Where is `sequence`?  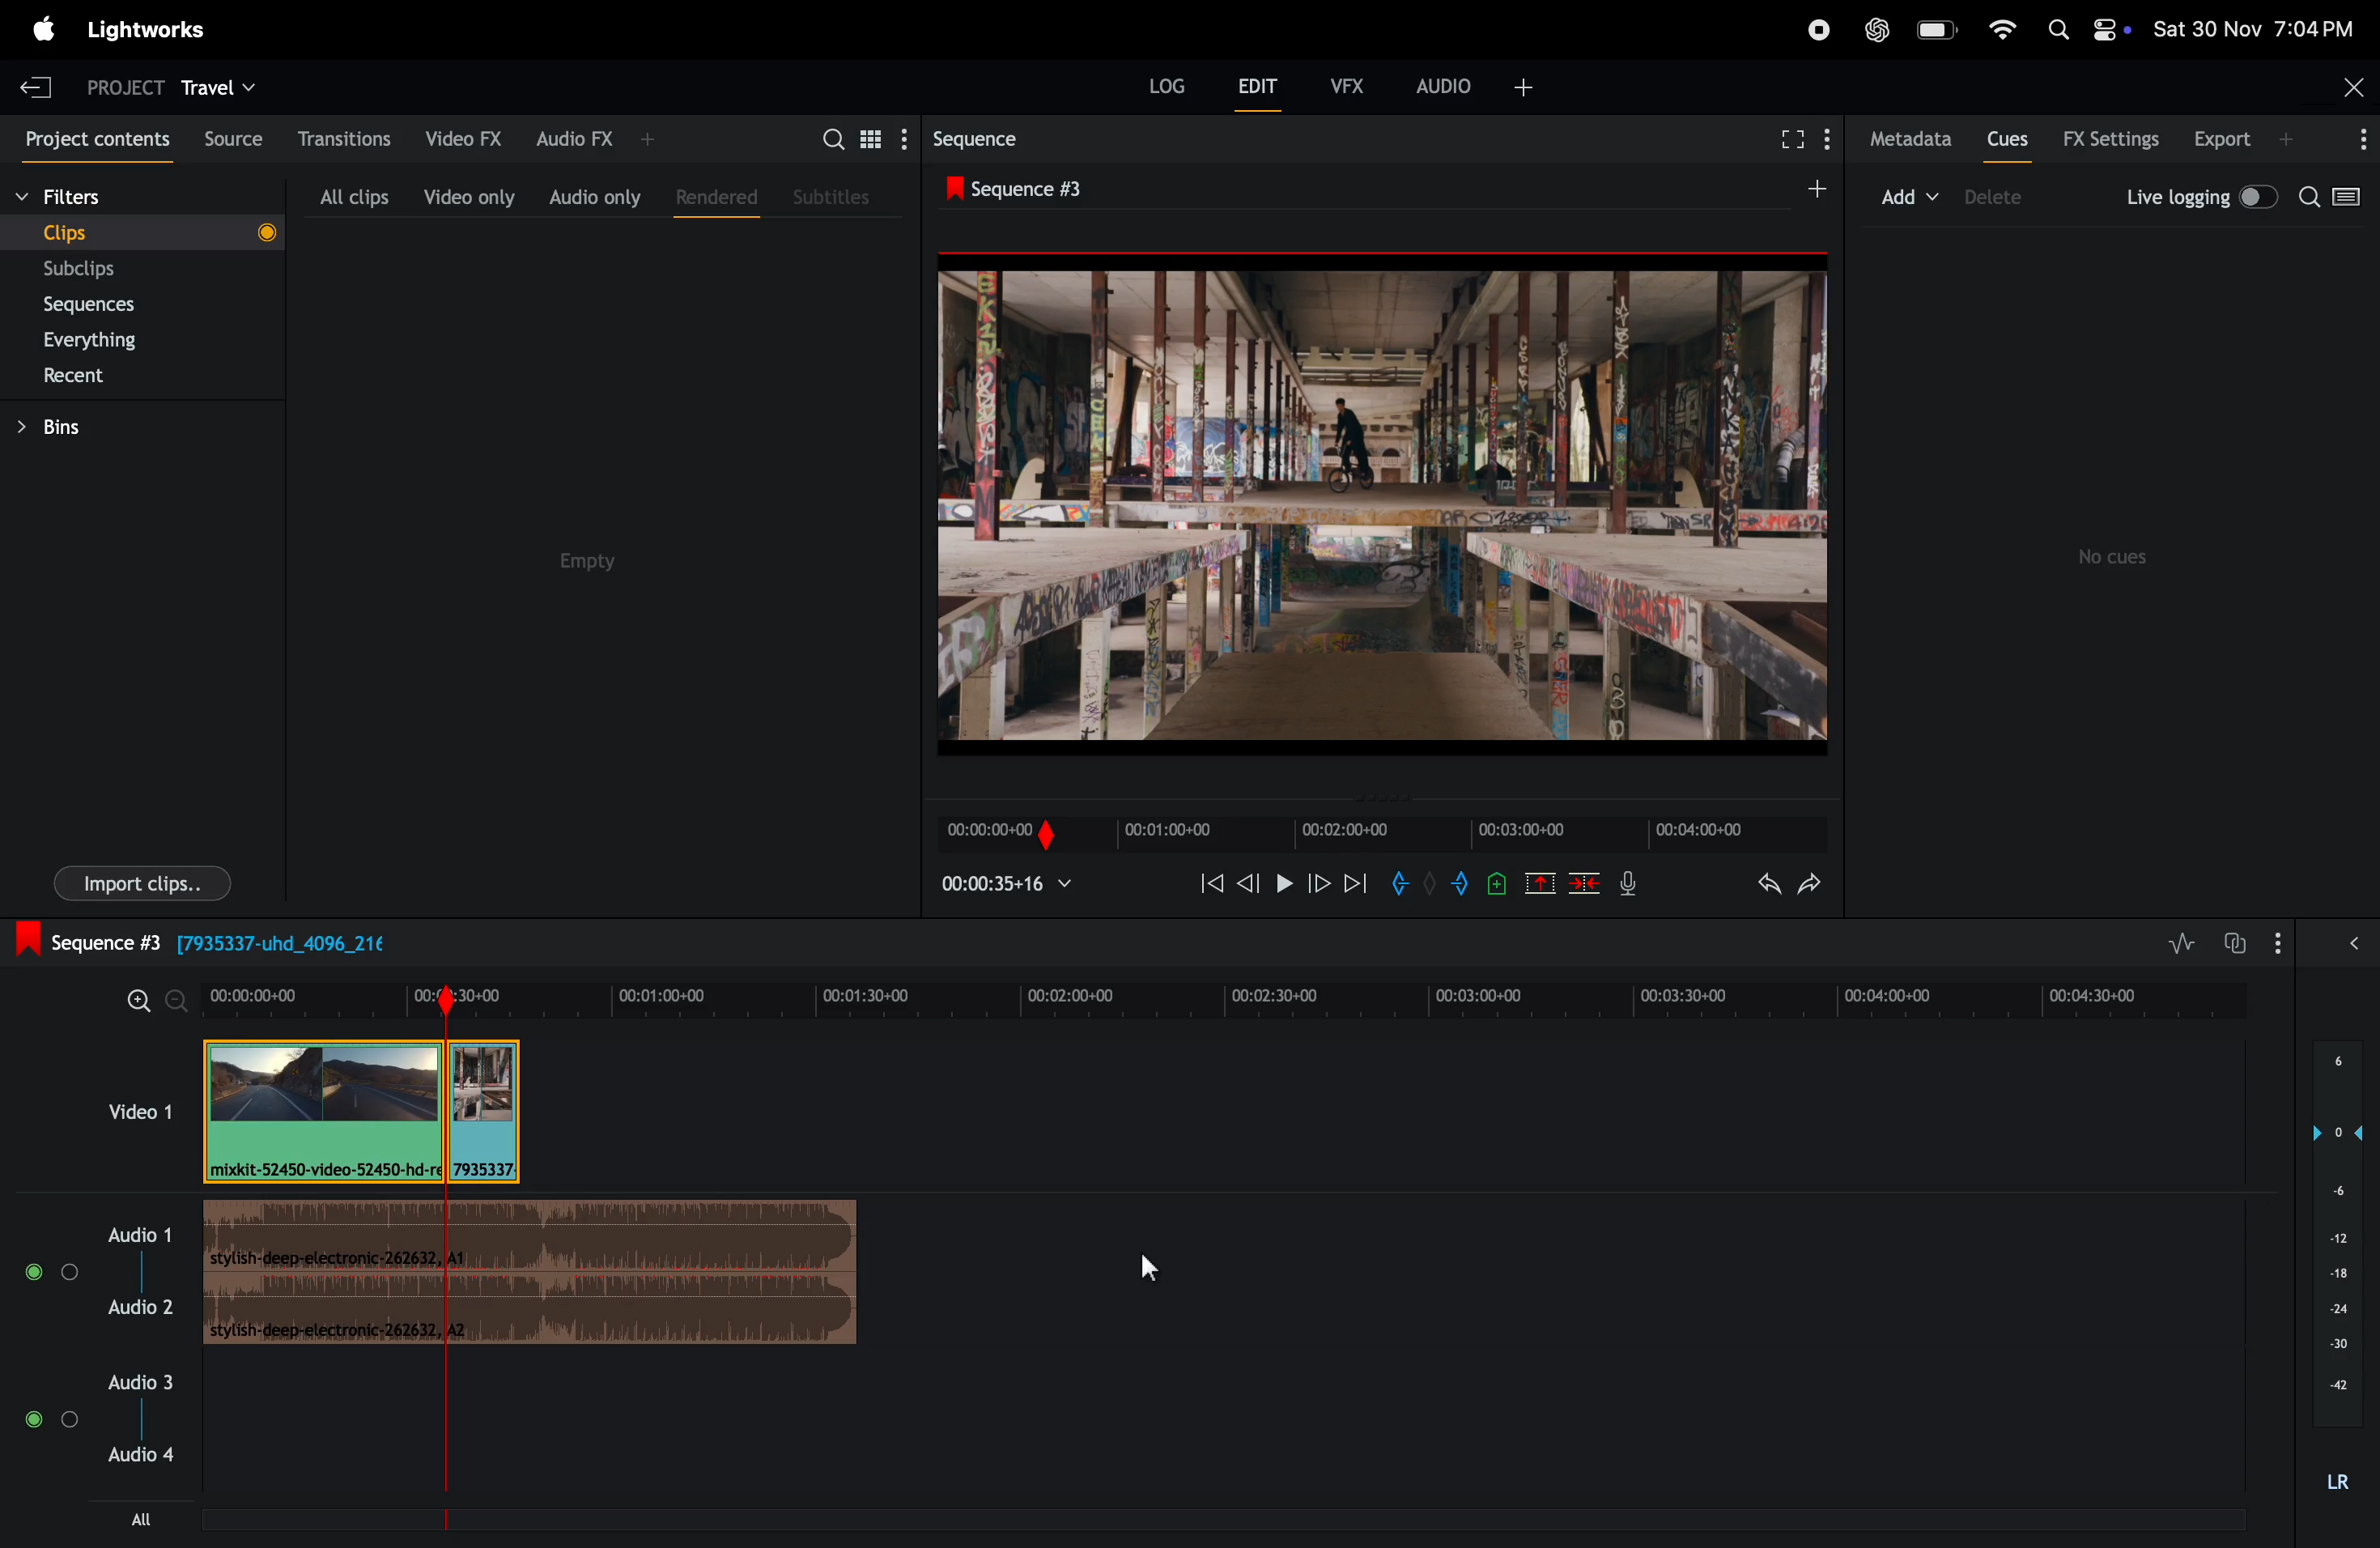
sequence is located at coordinates (976, 136).